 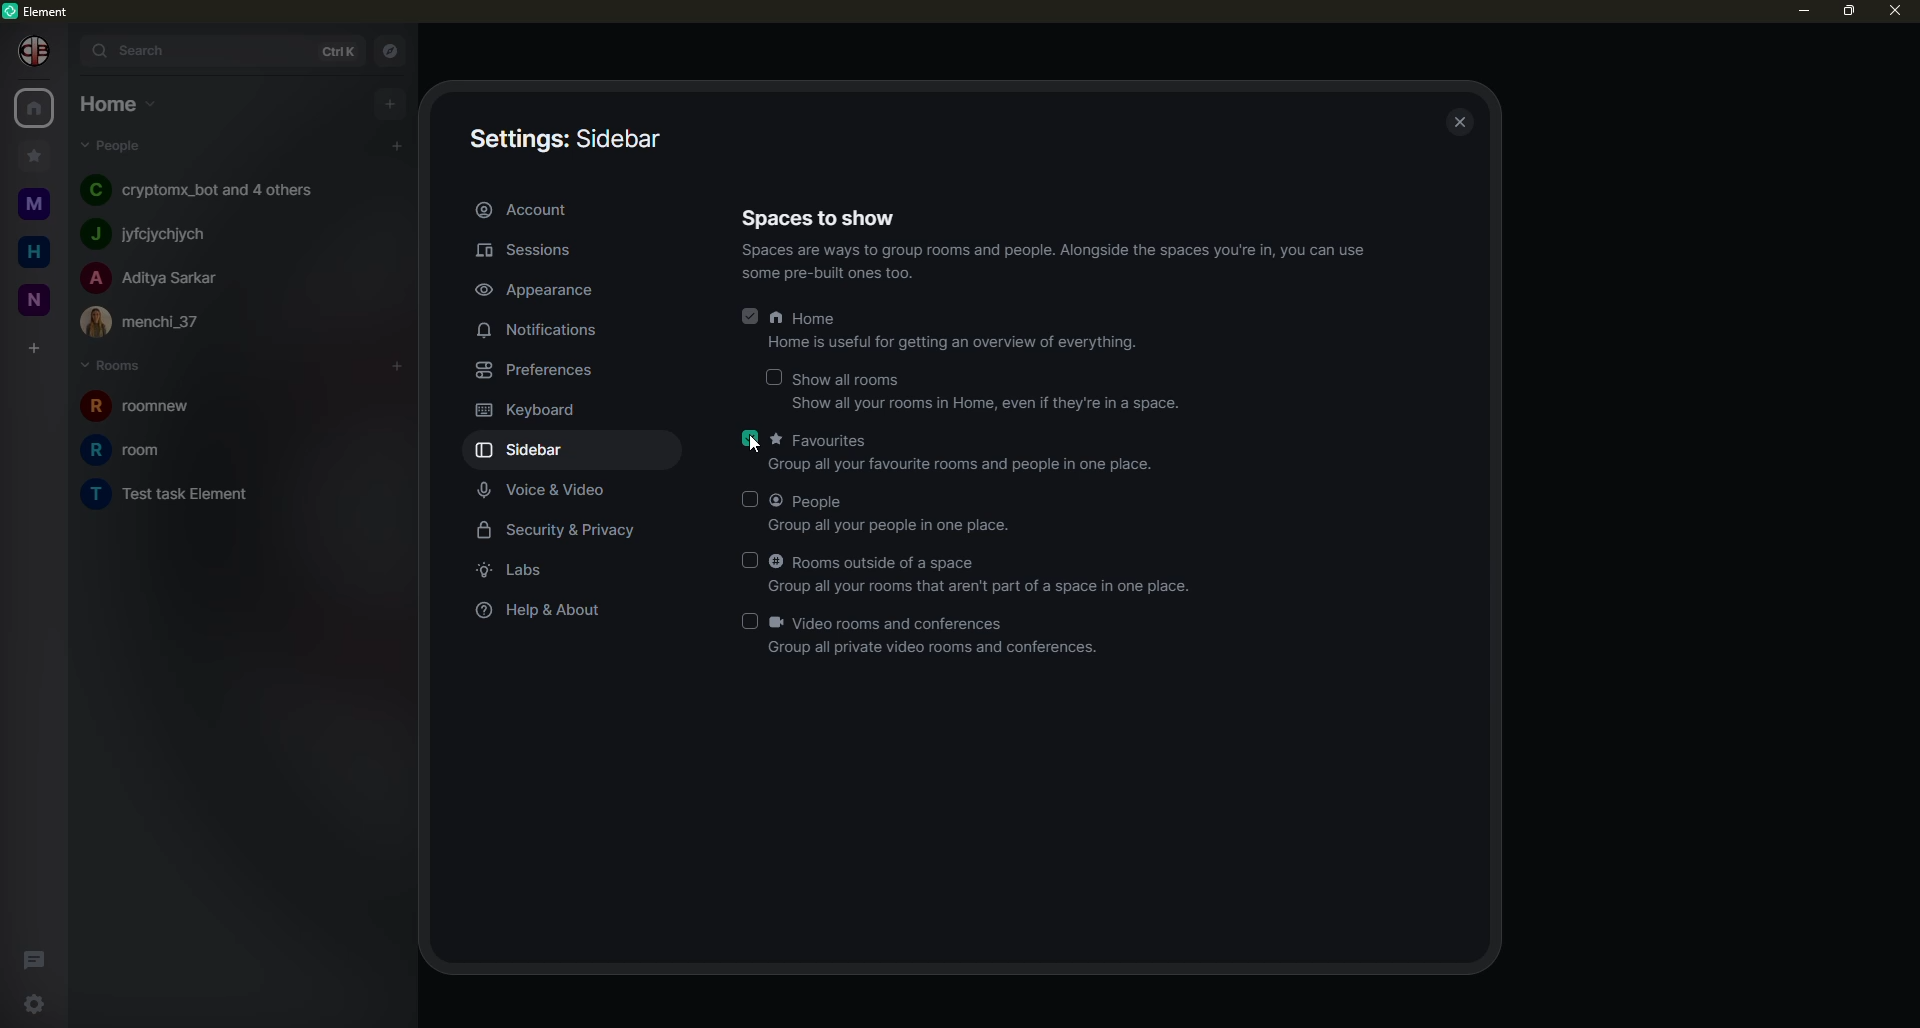 What do you see at coordinates (748, 559) in the screenshot?
I see `click to enable` at bounding box center [748, 559].